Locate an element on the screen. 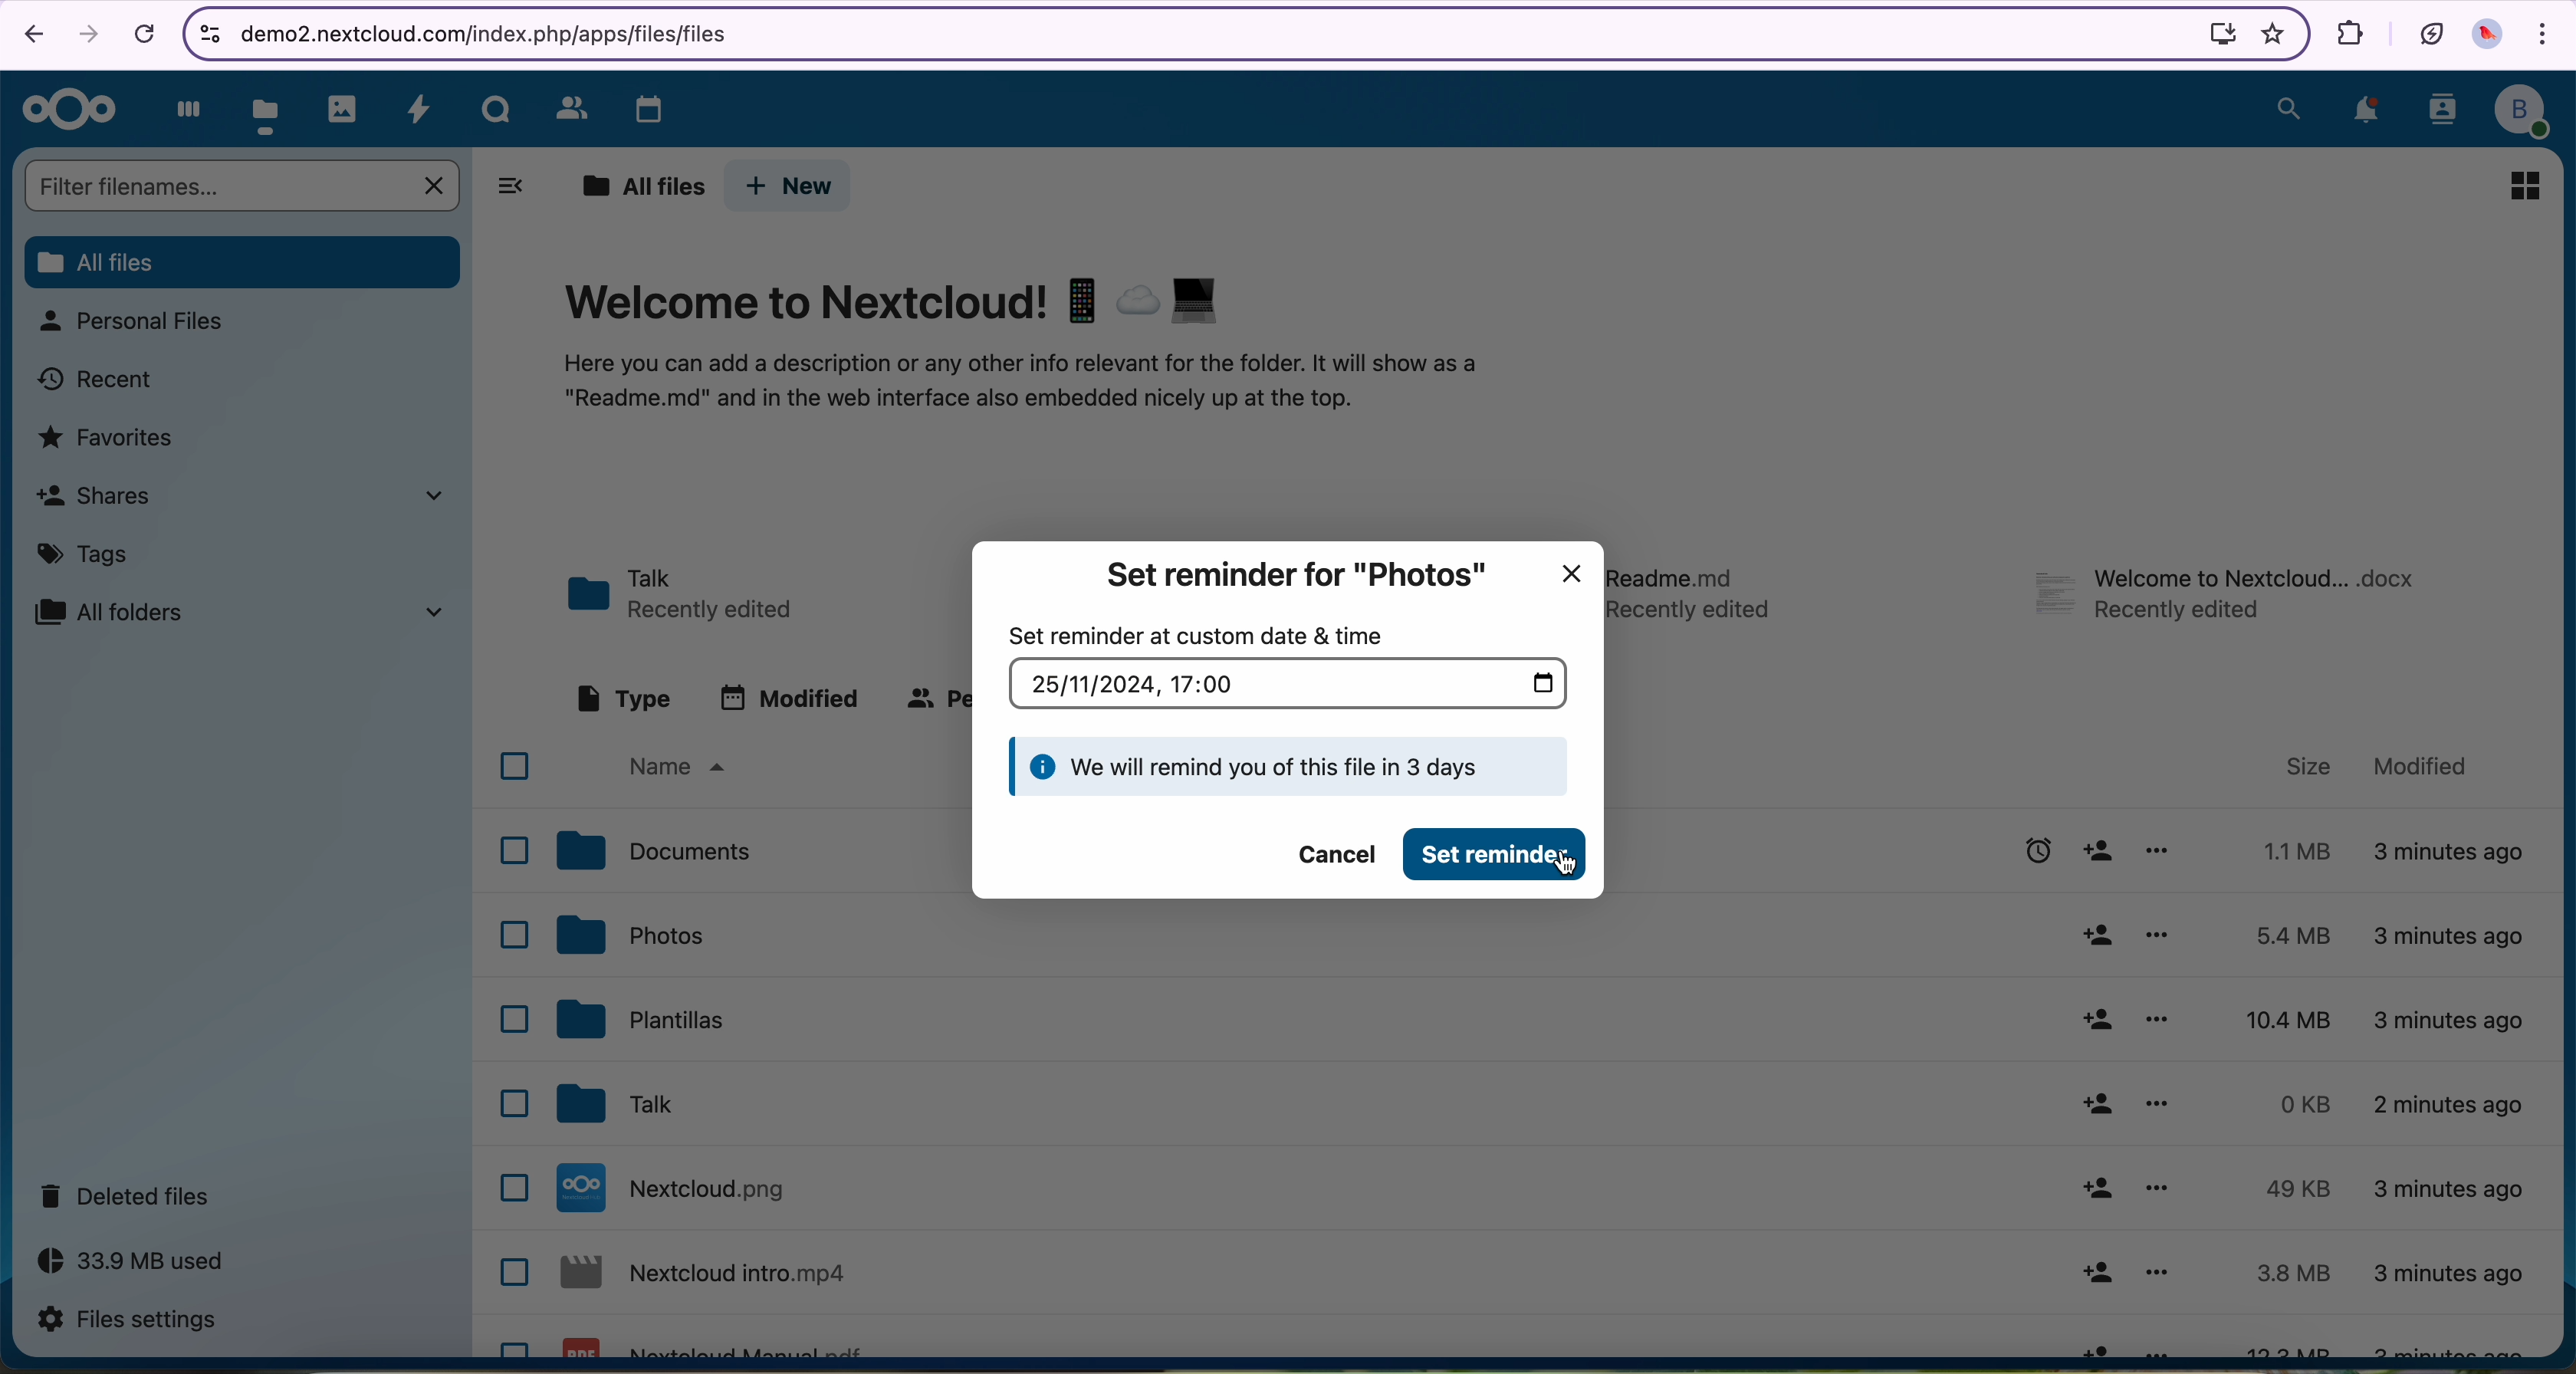 This screenshot has height=1374, width=2576. Welcome to Nextcloud is located at coordinates (897, 301).